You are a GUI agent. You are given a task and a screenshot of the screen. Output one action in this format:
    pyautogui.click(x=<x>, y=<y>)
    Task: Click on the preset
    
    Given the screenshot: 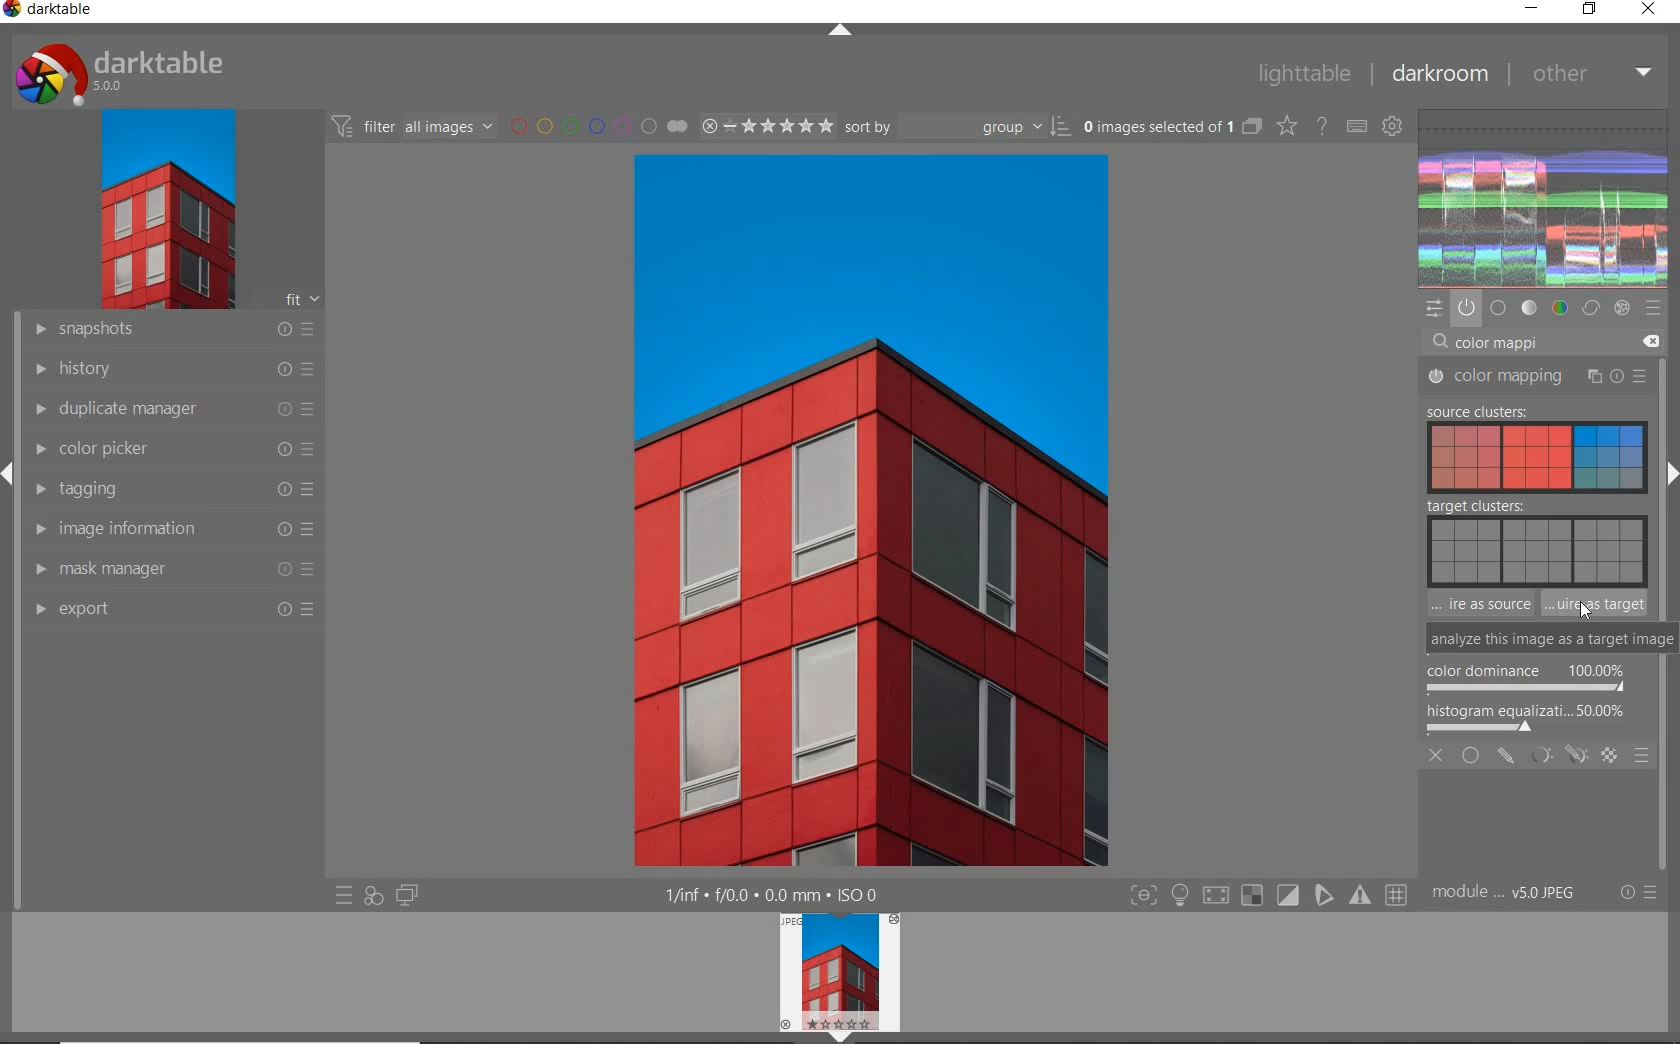 What is the action you would take?
    pyautogui.click(x=1653, y=309)
    